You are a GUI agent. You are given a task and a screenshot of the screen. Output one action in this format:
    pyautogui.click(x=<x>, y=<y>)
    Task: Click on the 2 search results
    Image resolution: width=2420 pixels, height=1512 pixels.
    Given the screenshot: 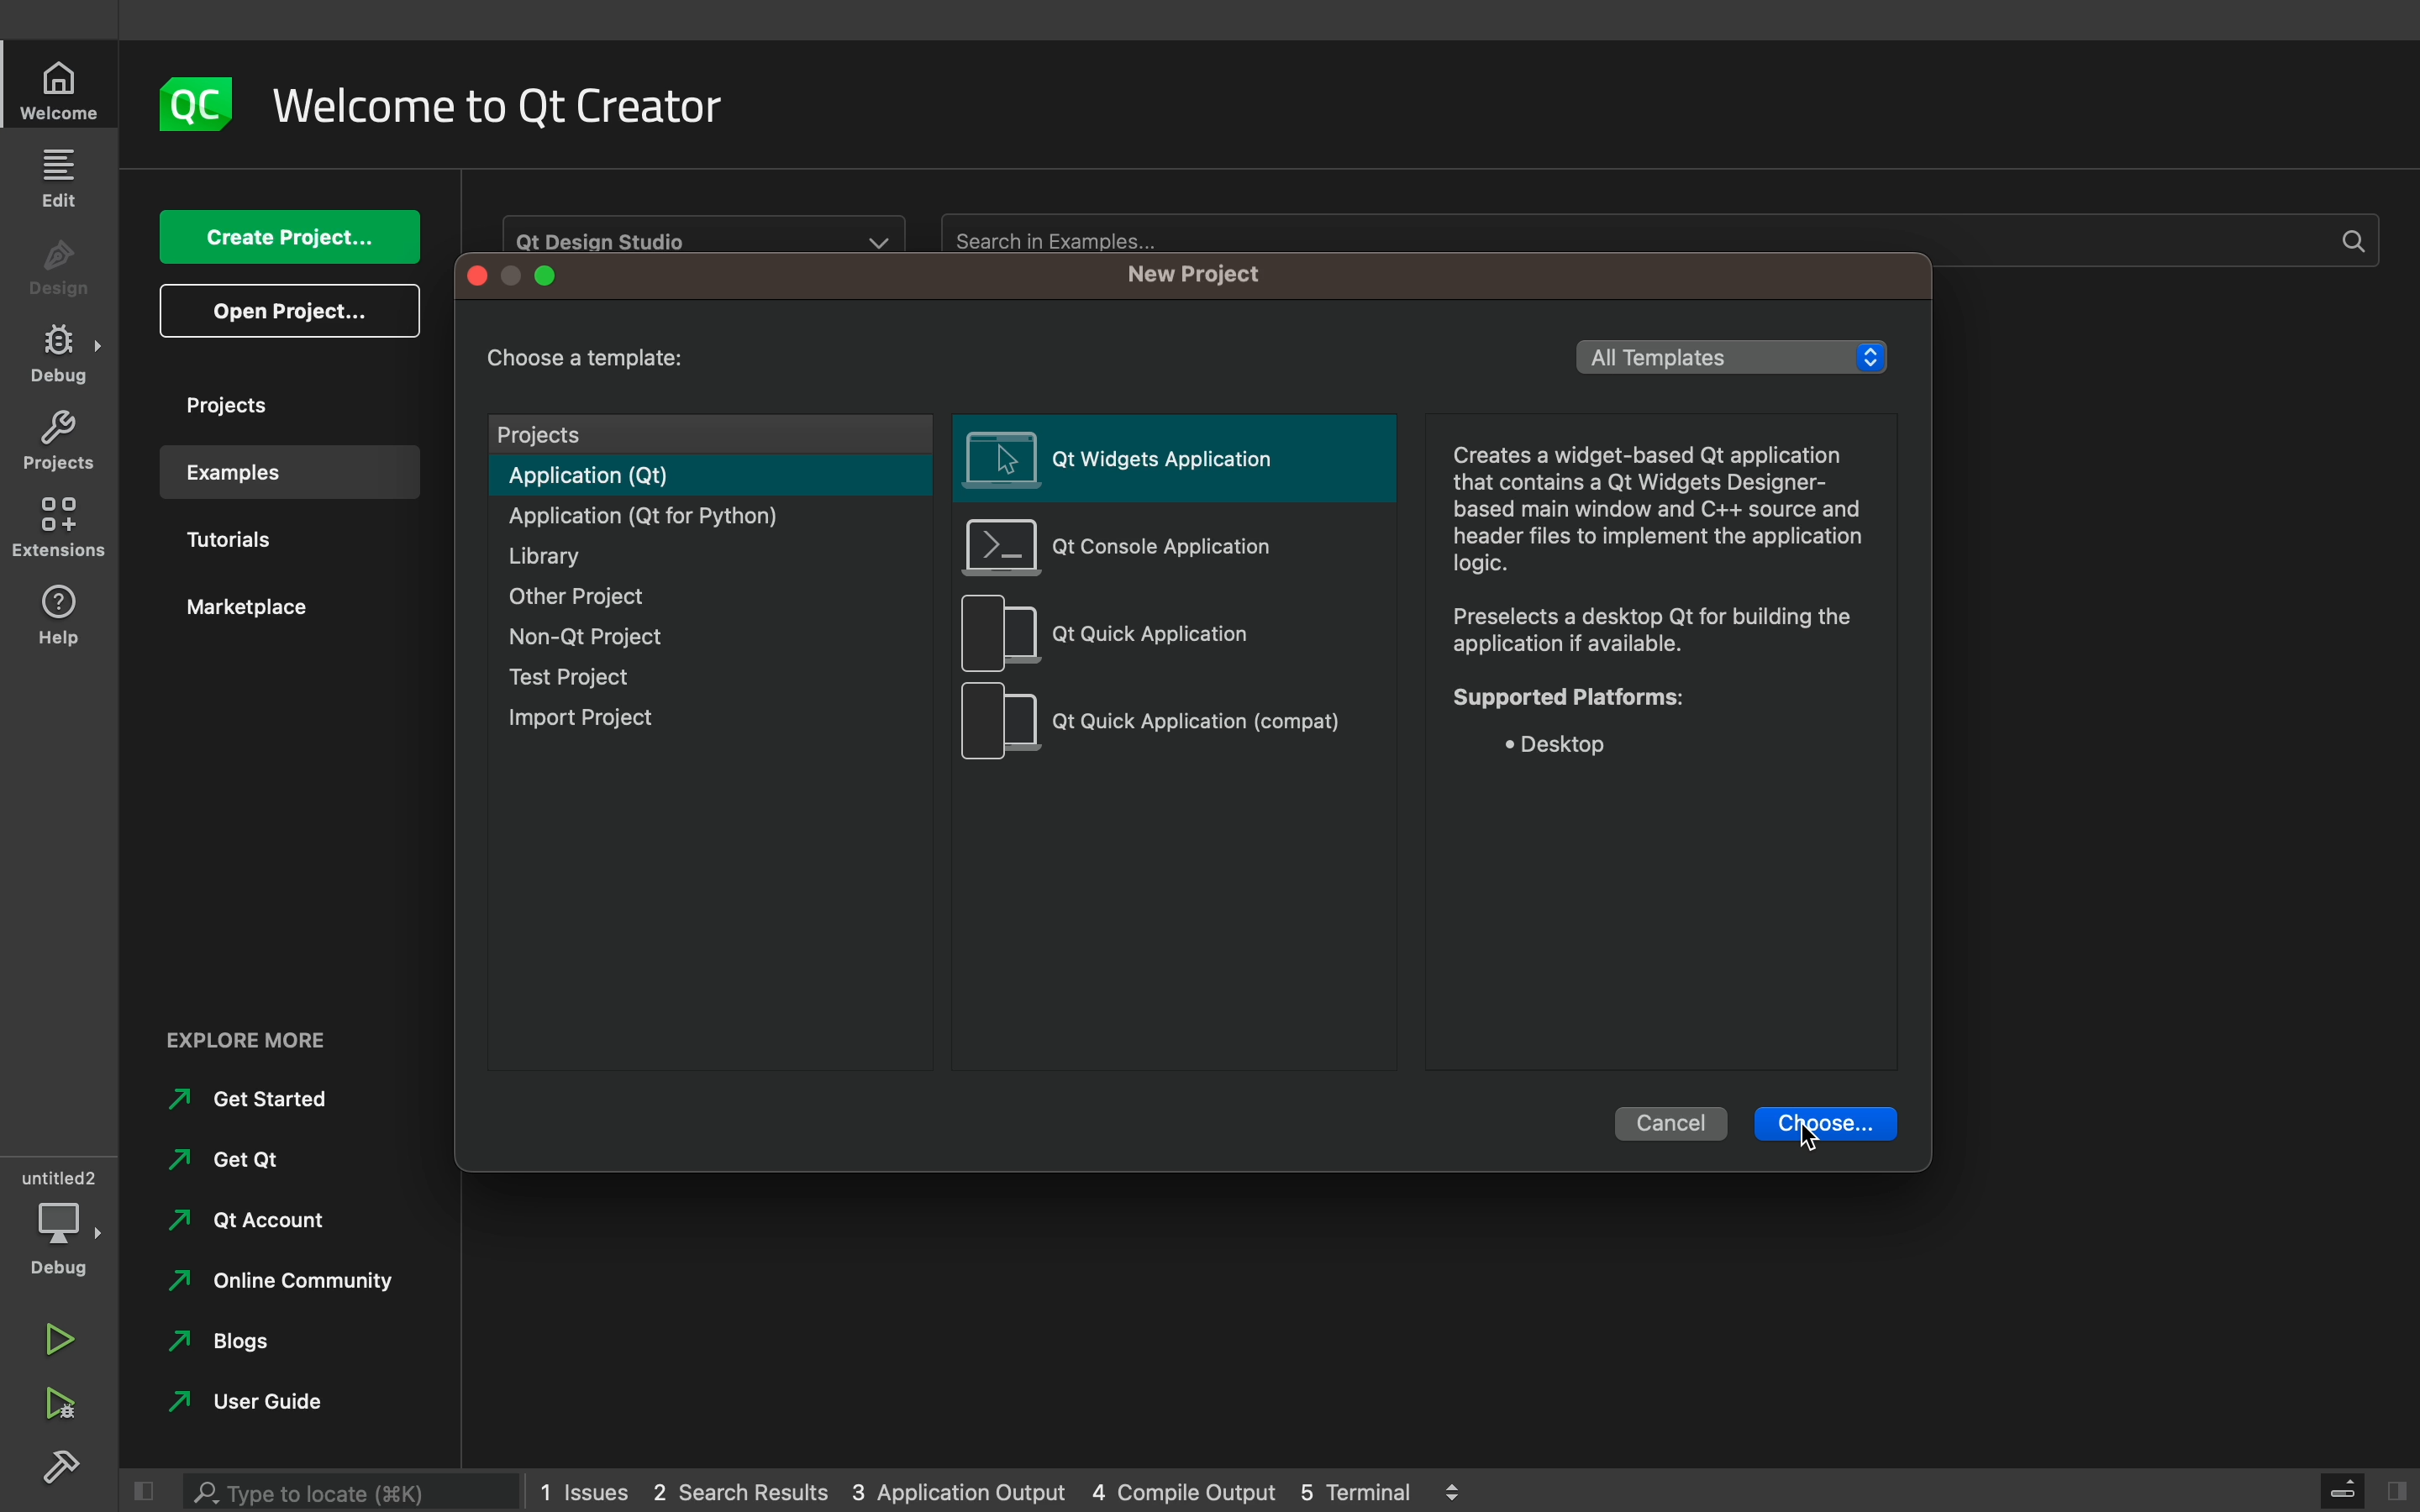 What is the action you would take?
    pyautogui.click(x=745, y=1493)
    